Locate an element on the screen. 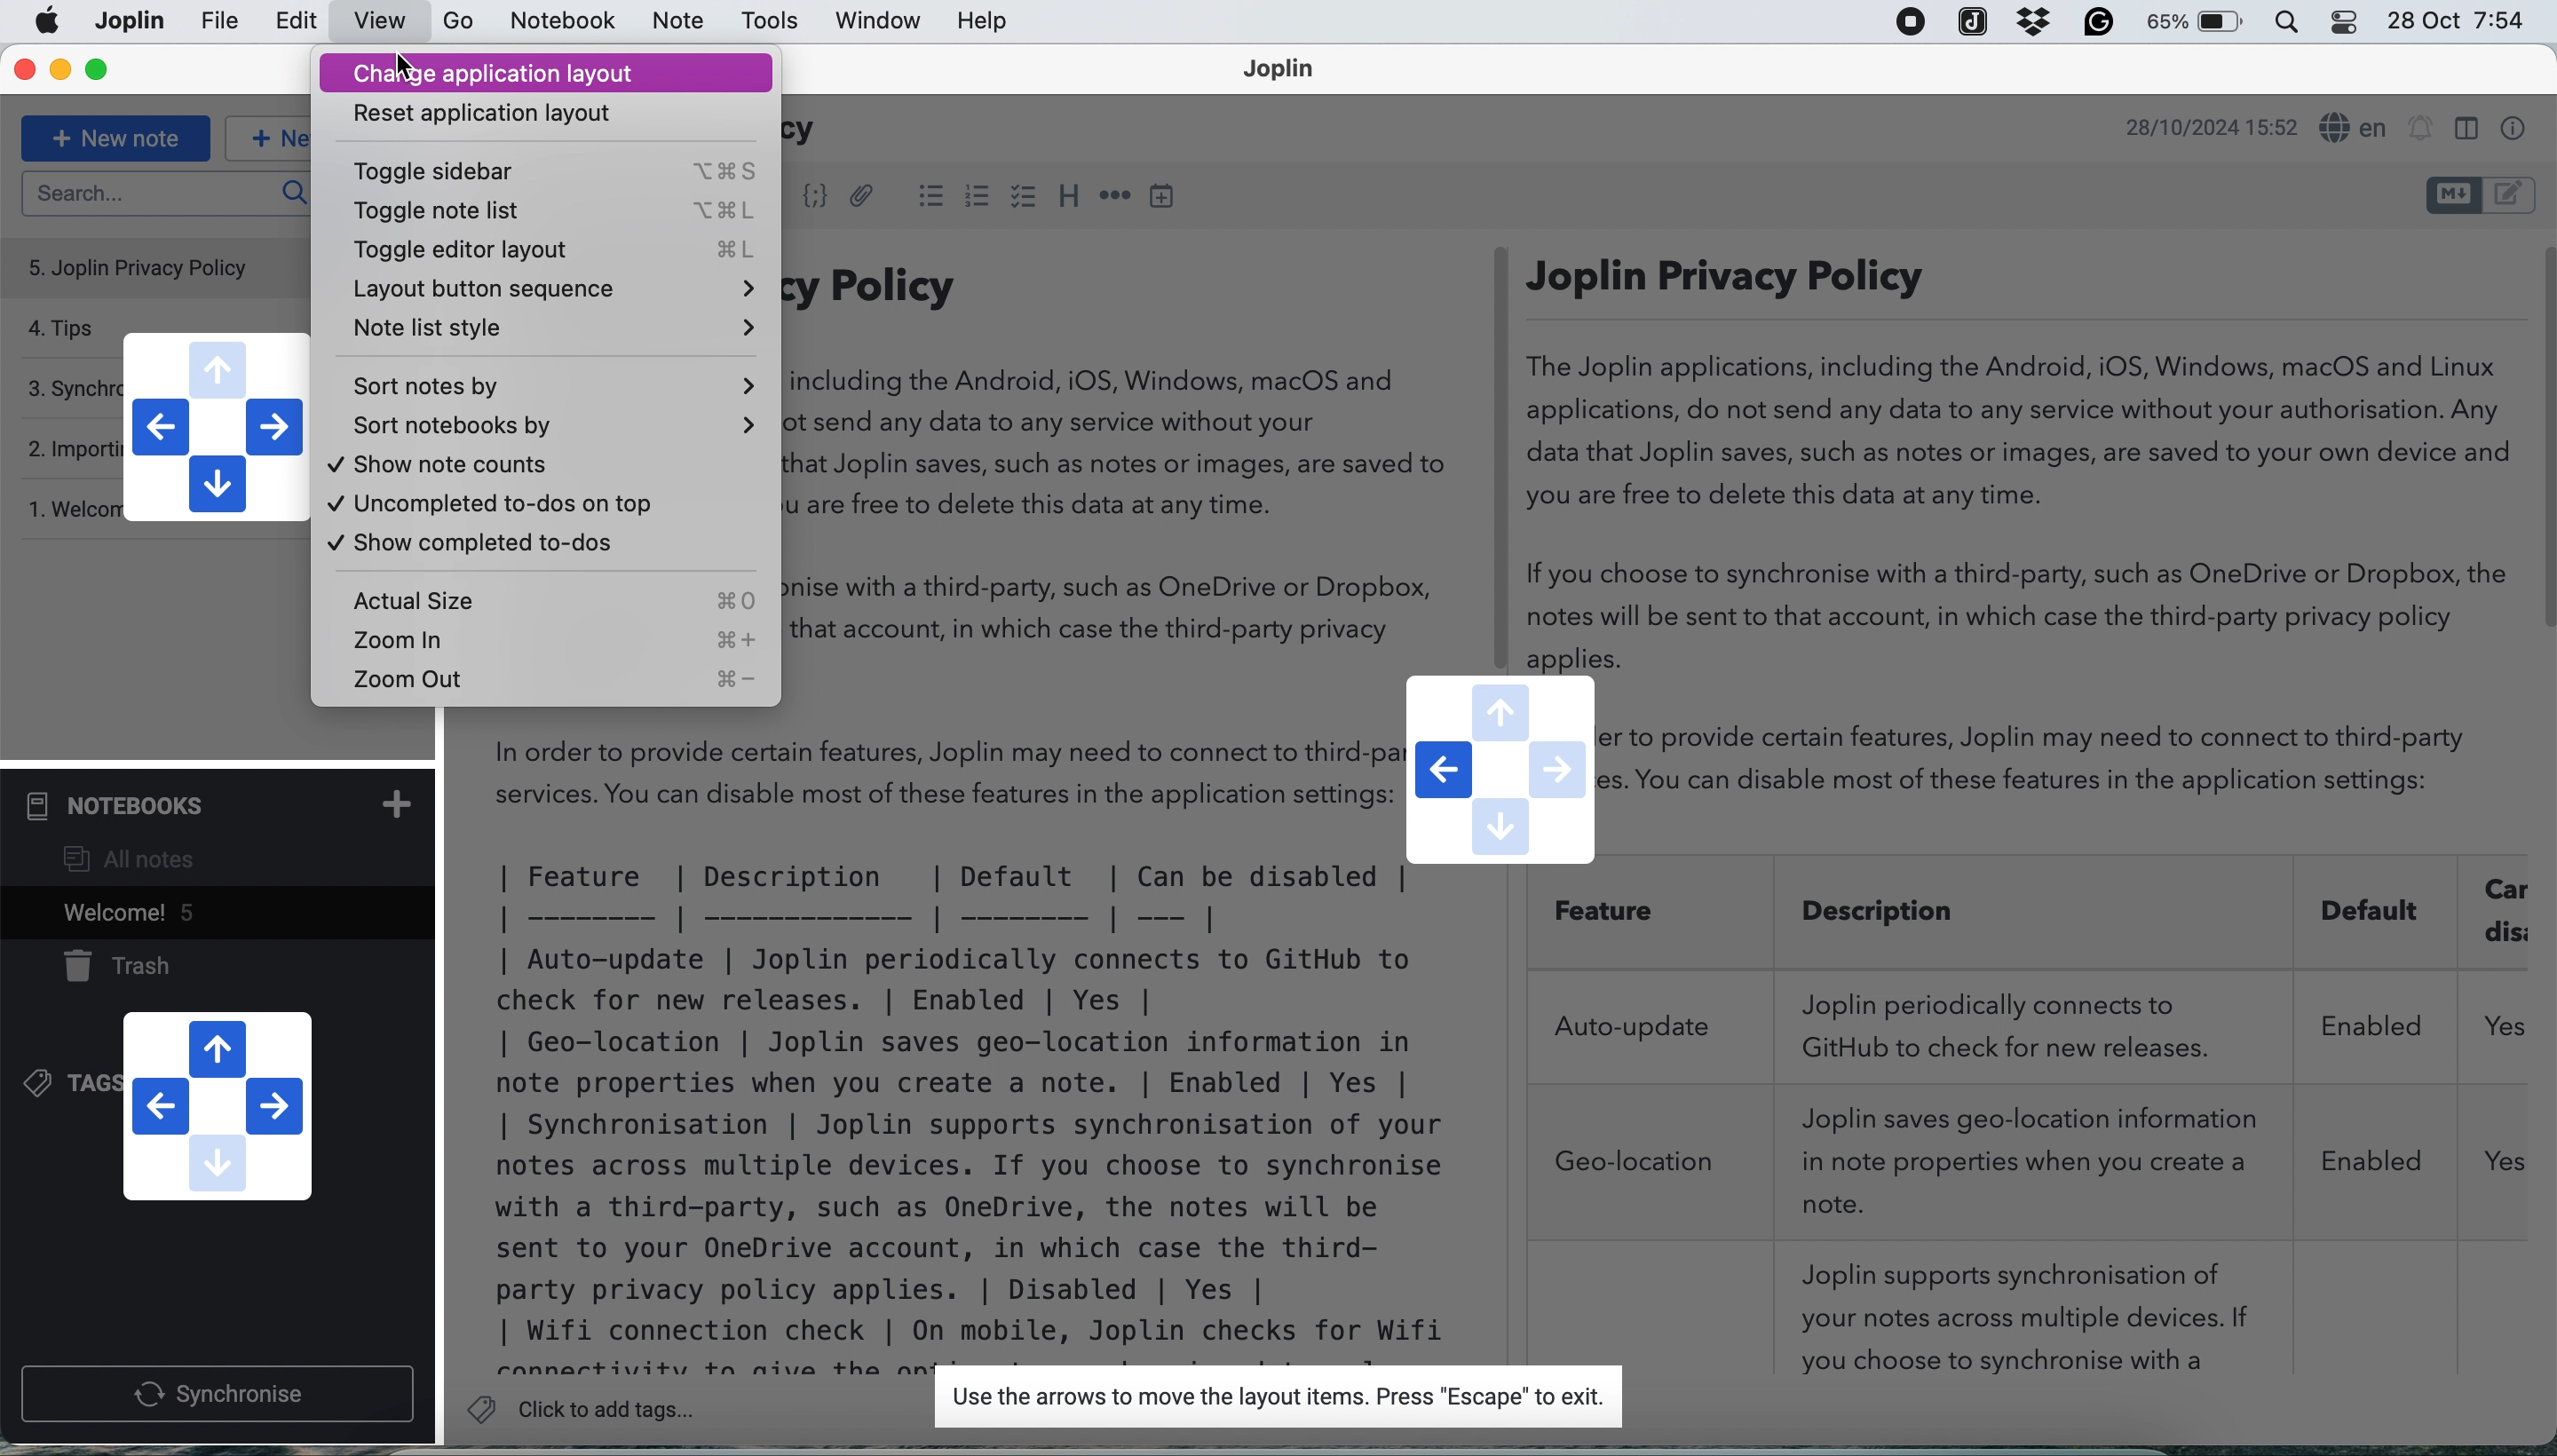 Image resolution: width=2557 pixels, height=1456 pixels. Change application layout  is located at coordinates (549, 72).